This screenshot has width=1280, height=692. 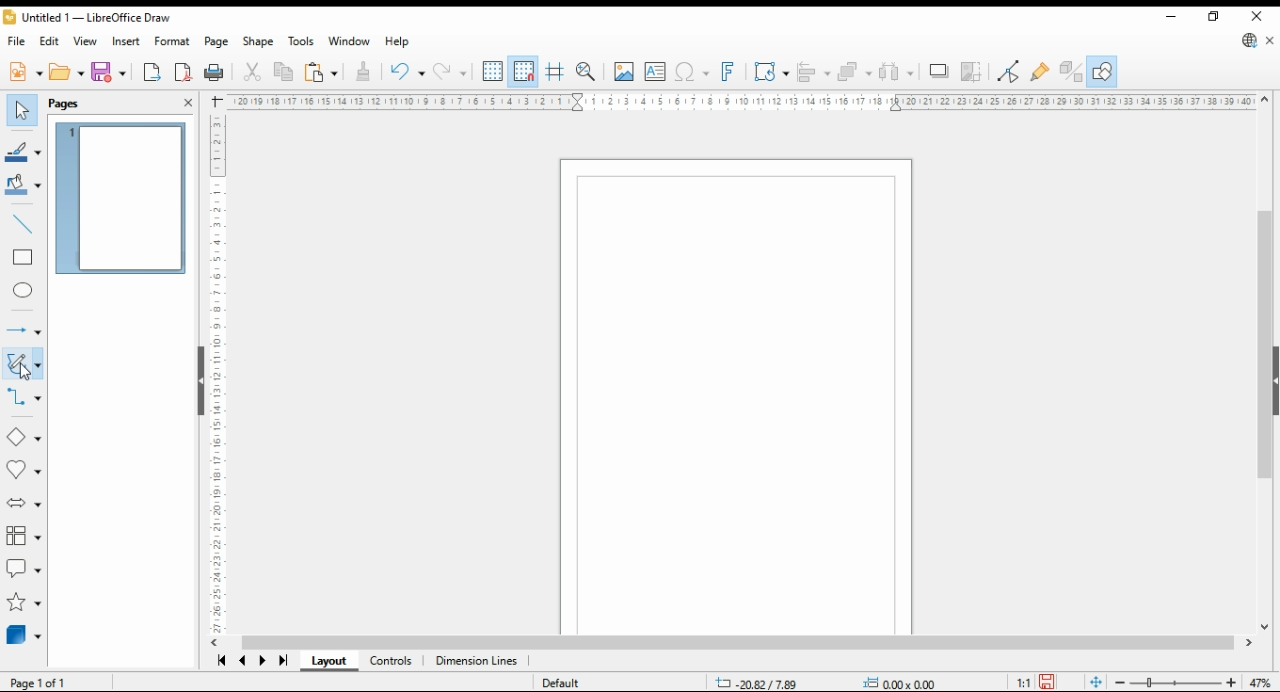 What do you see at coordinates (899, 682) in the screenshot?
I see `.00x 0.00` at bounding box center [899, 682].